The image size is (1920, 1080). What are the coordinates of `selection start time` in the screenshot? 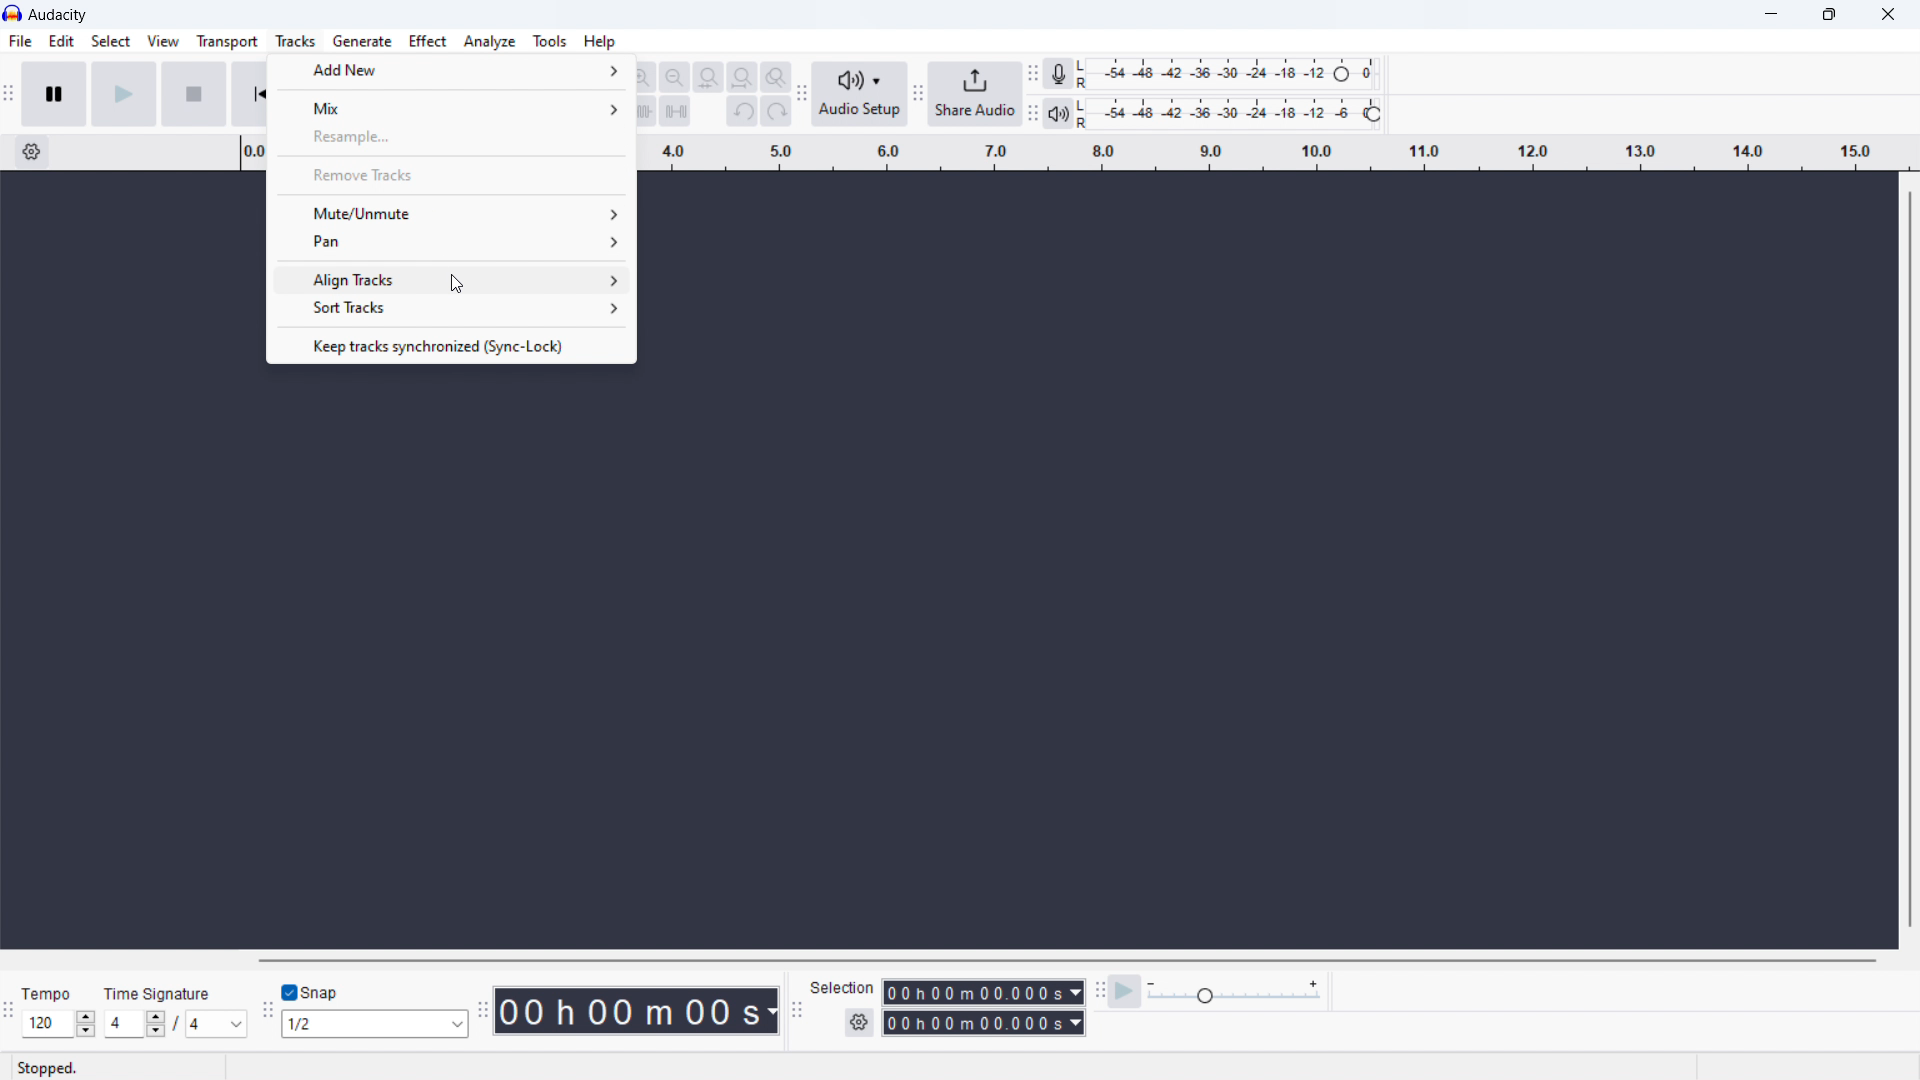 It's located at (984, 992).